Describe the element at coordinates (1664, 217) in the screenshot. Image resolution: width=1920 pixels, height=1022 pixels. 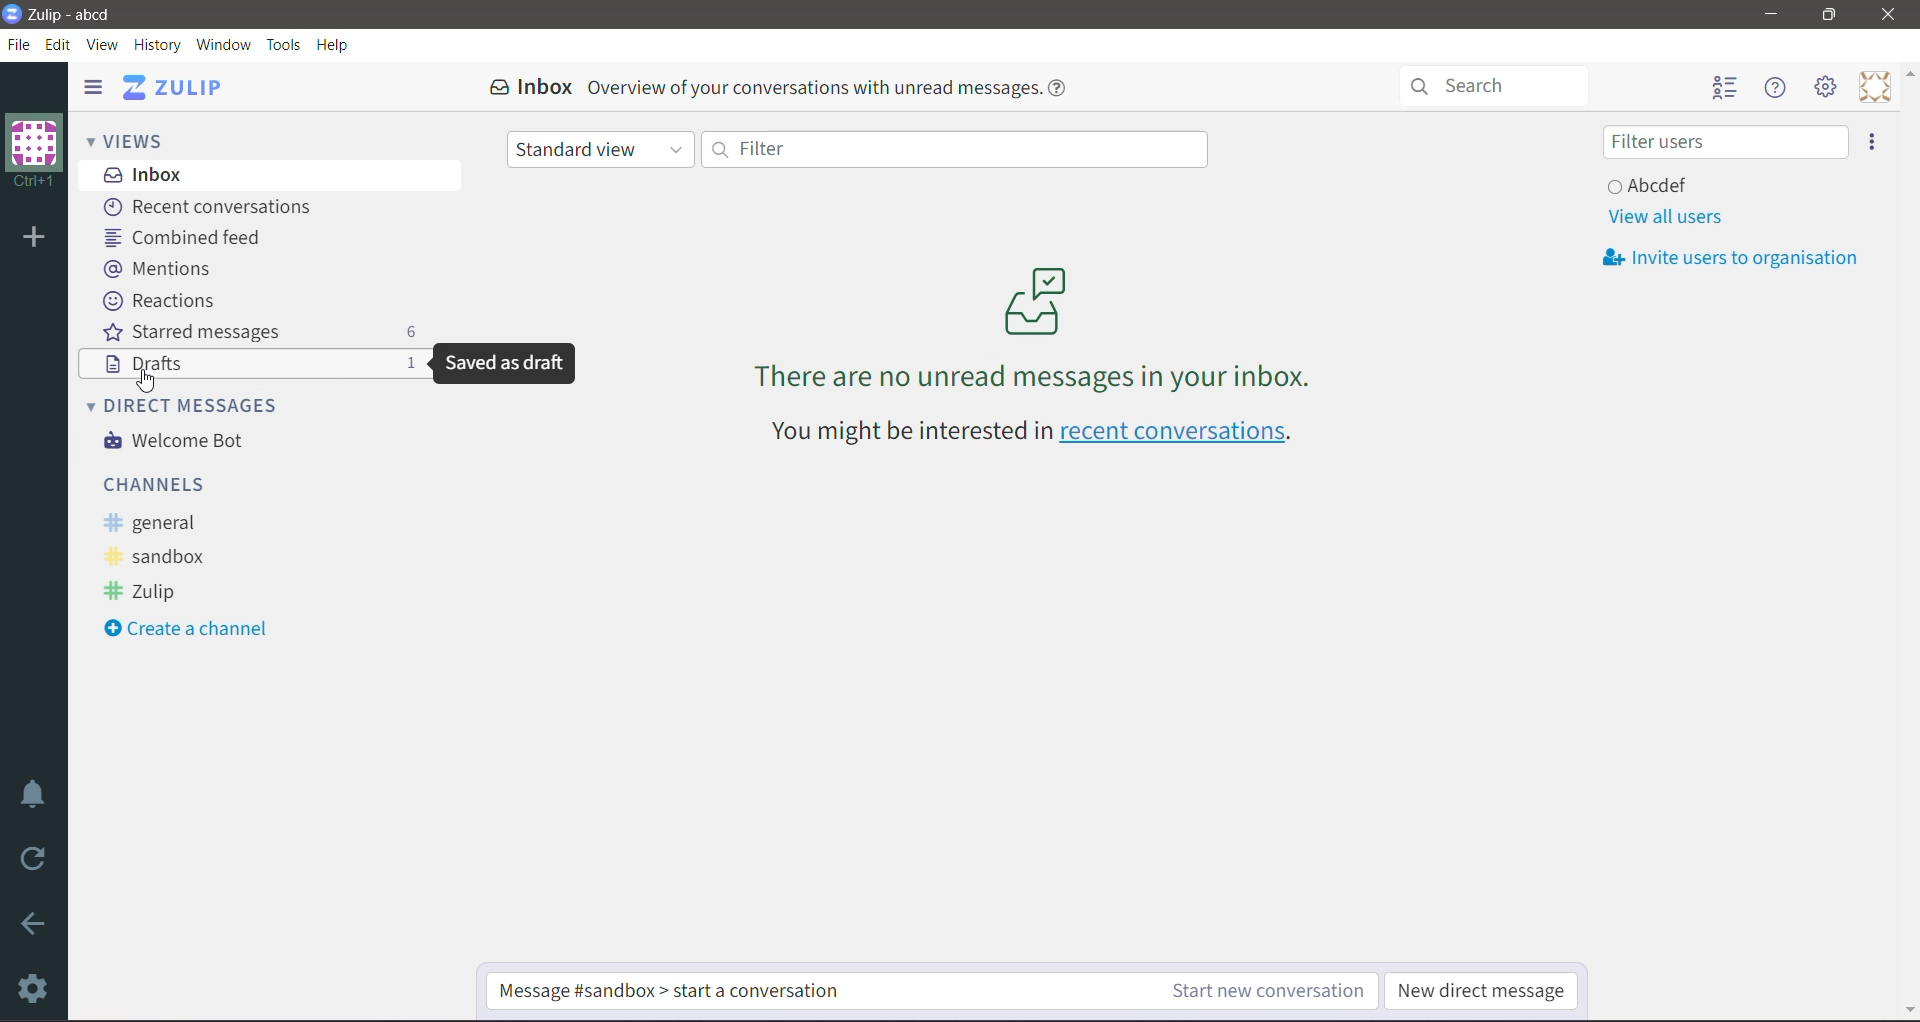
I see `View all users` at that location.